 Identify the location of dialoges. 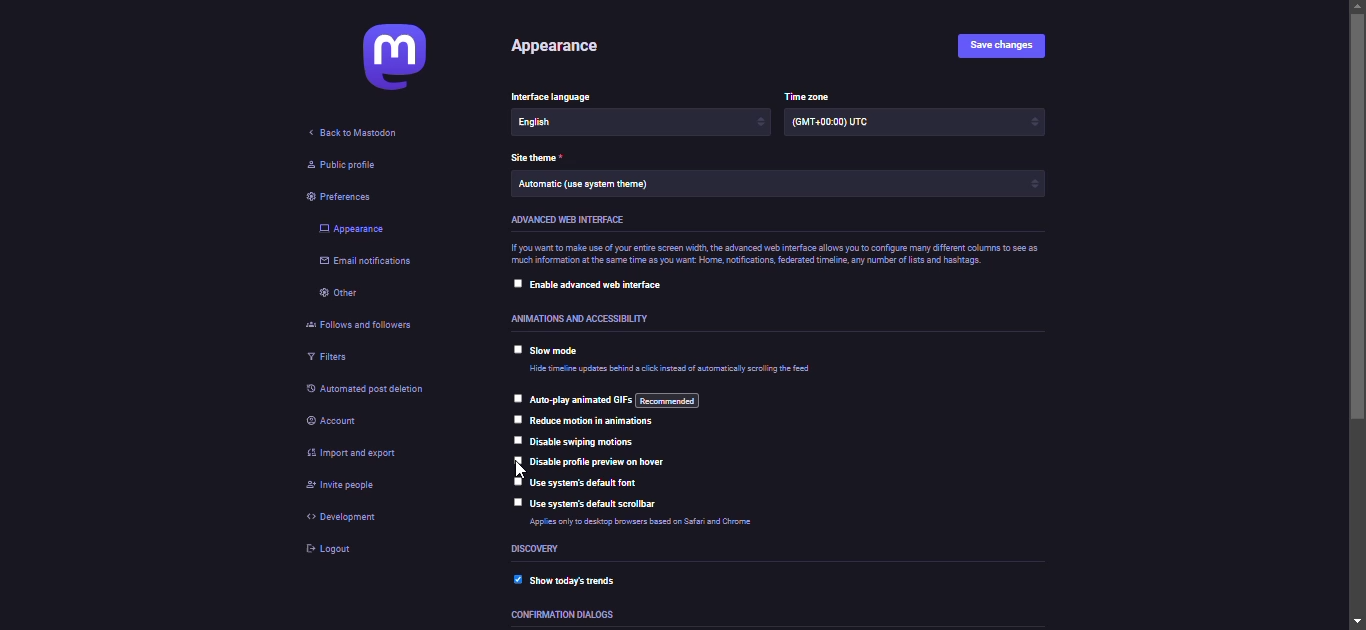
(571, 617).